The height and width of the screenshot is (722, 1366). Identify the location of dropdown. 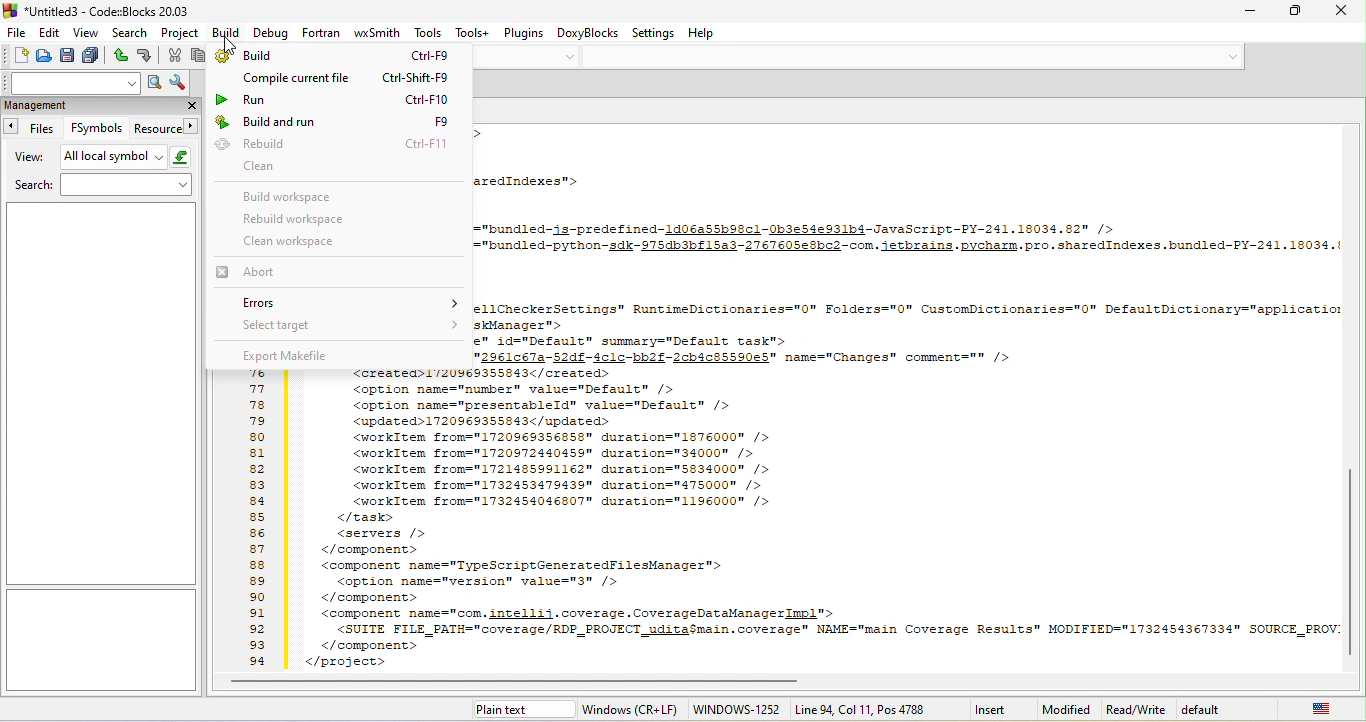
(569, 58).